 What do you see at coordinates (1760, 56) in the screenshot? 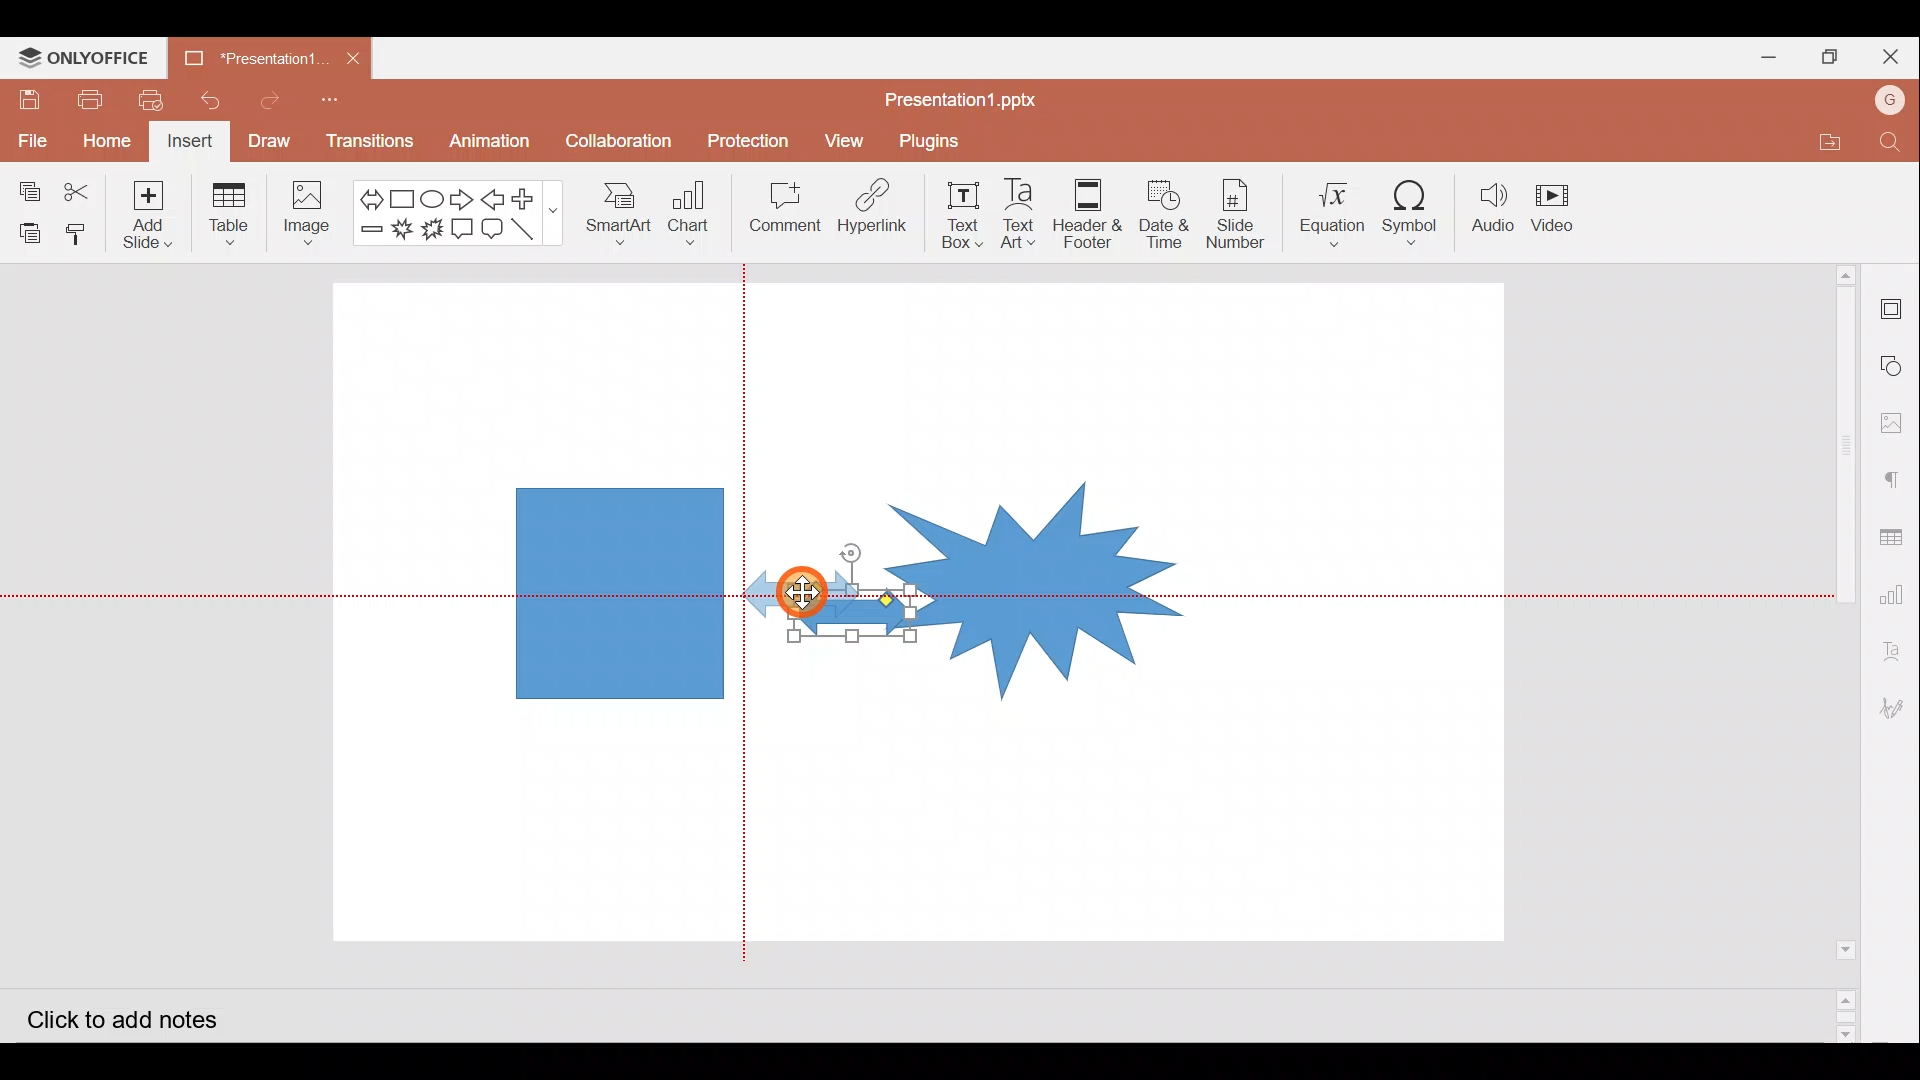
I see `Minimize` at bounding box center [1760, 56].